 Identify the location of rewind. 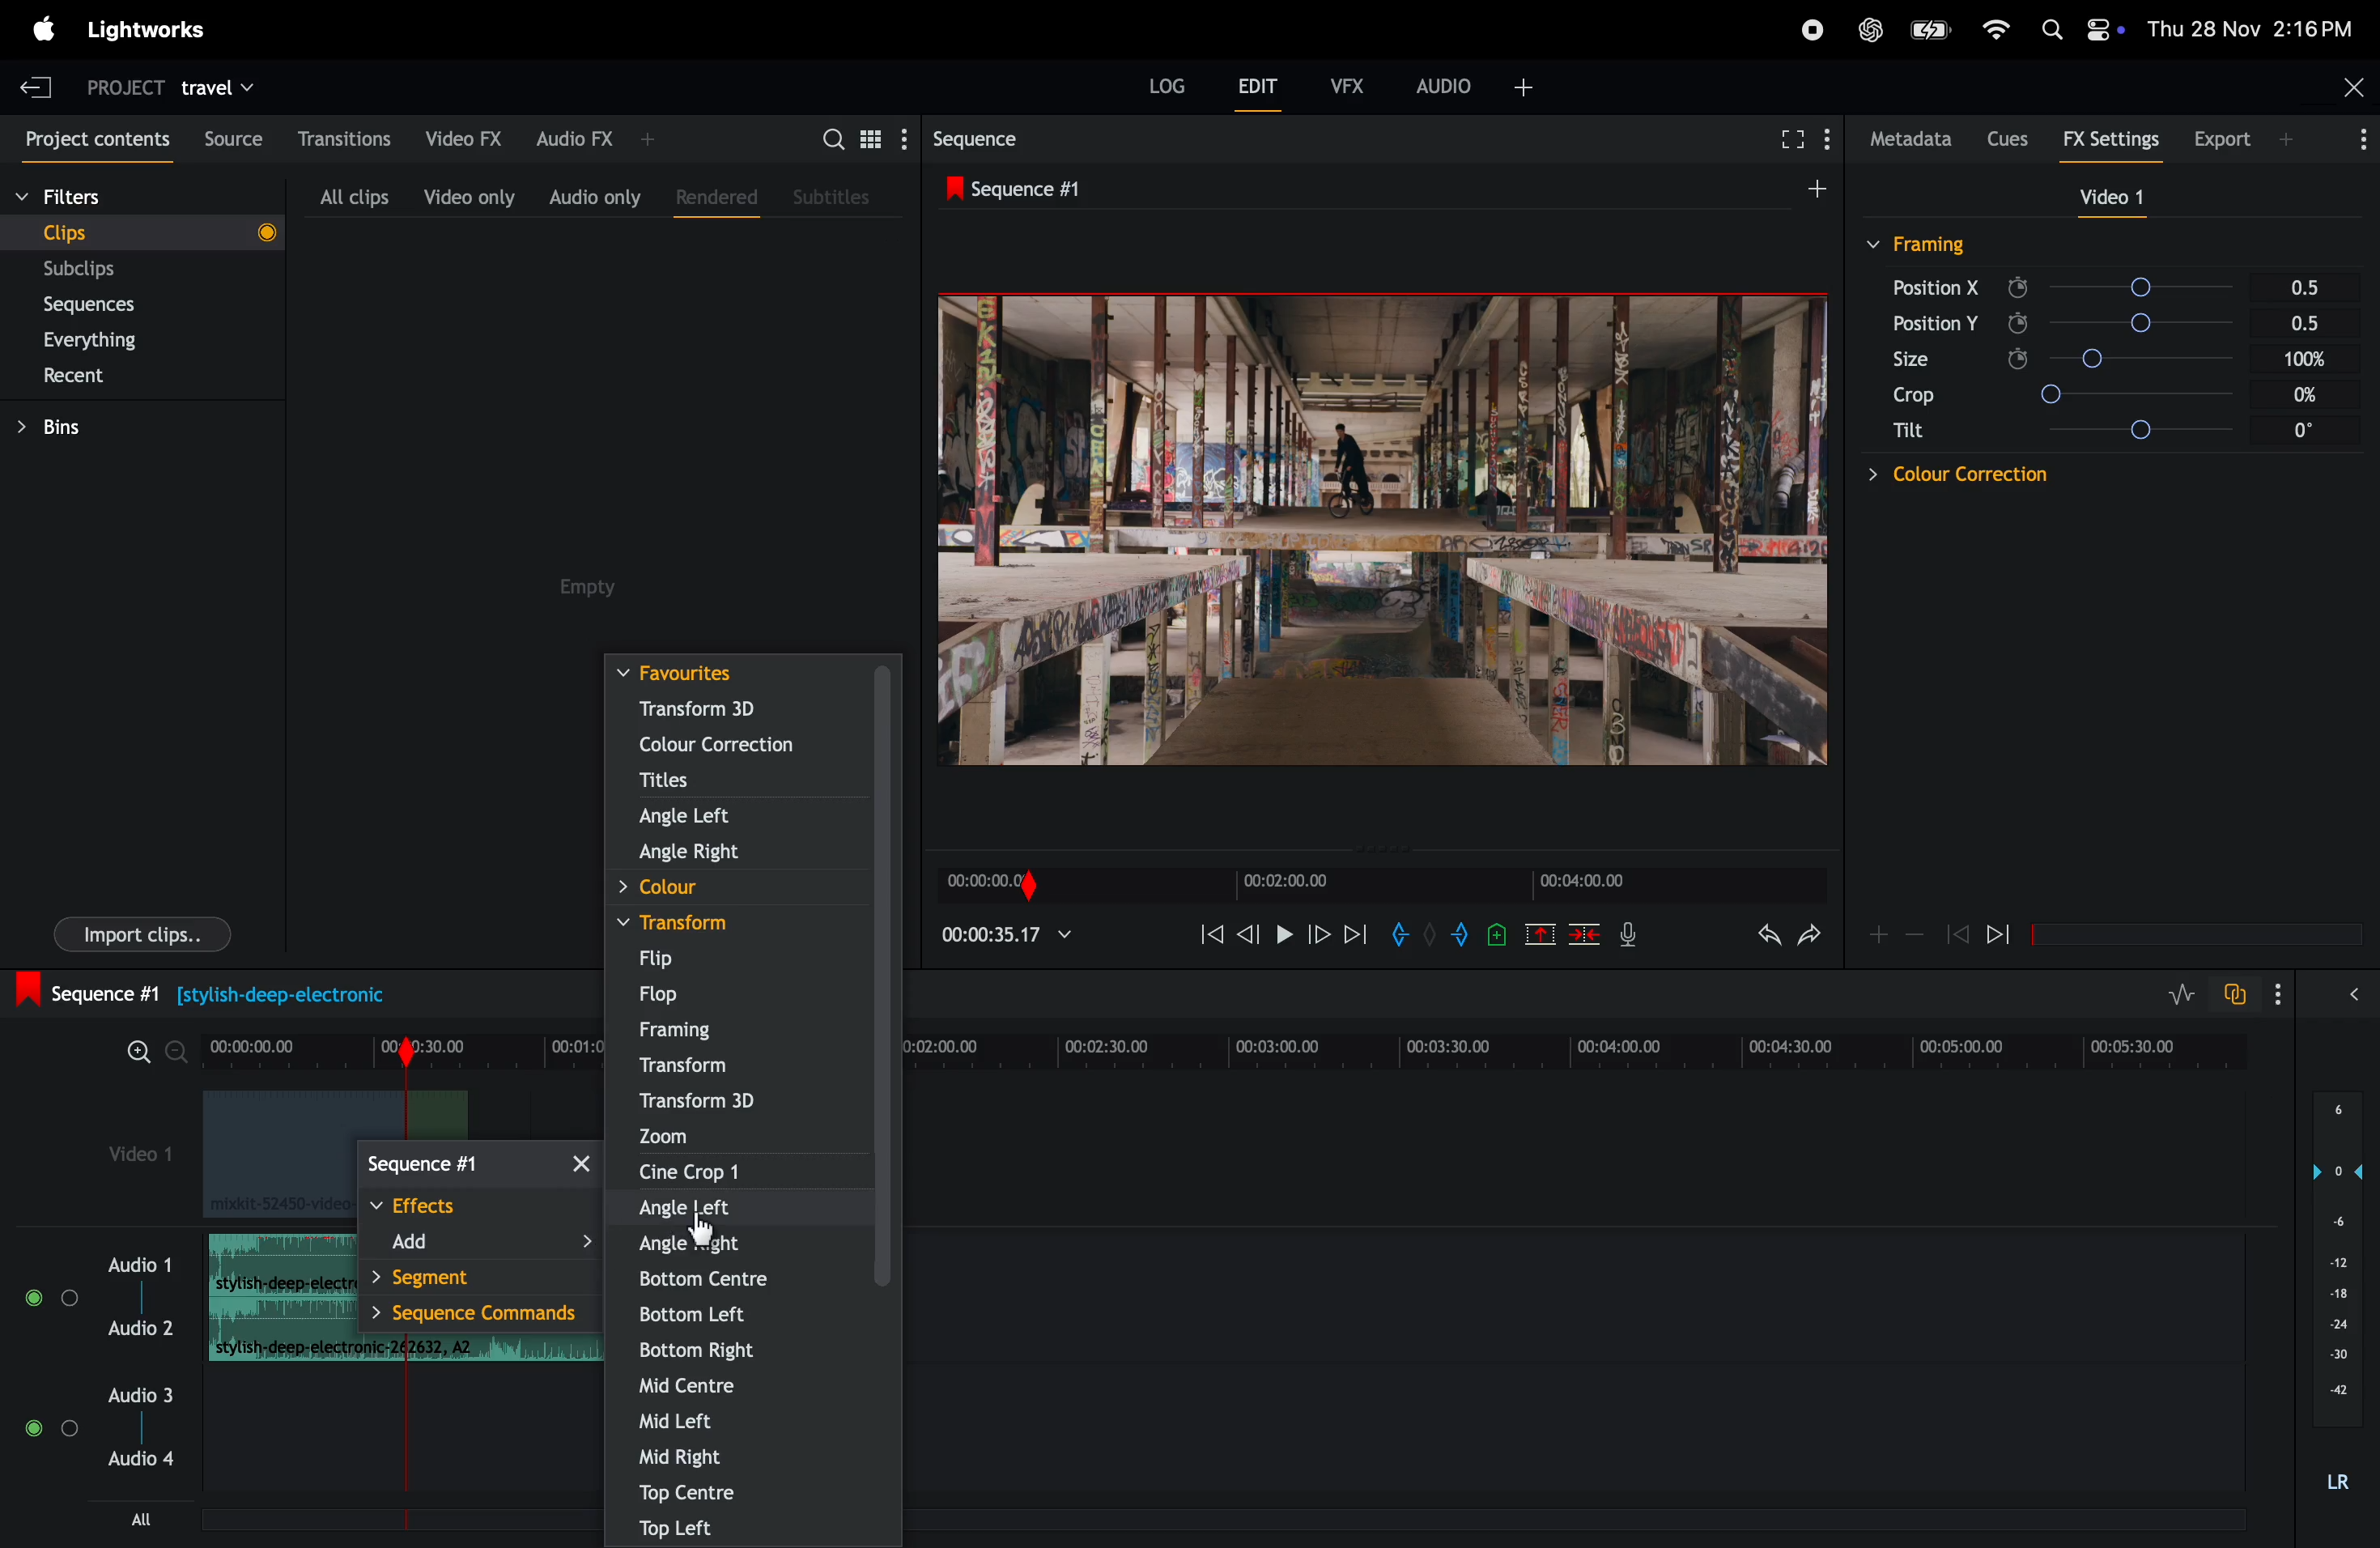
(1204, 935).